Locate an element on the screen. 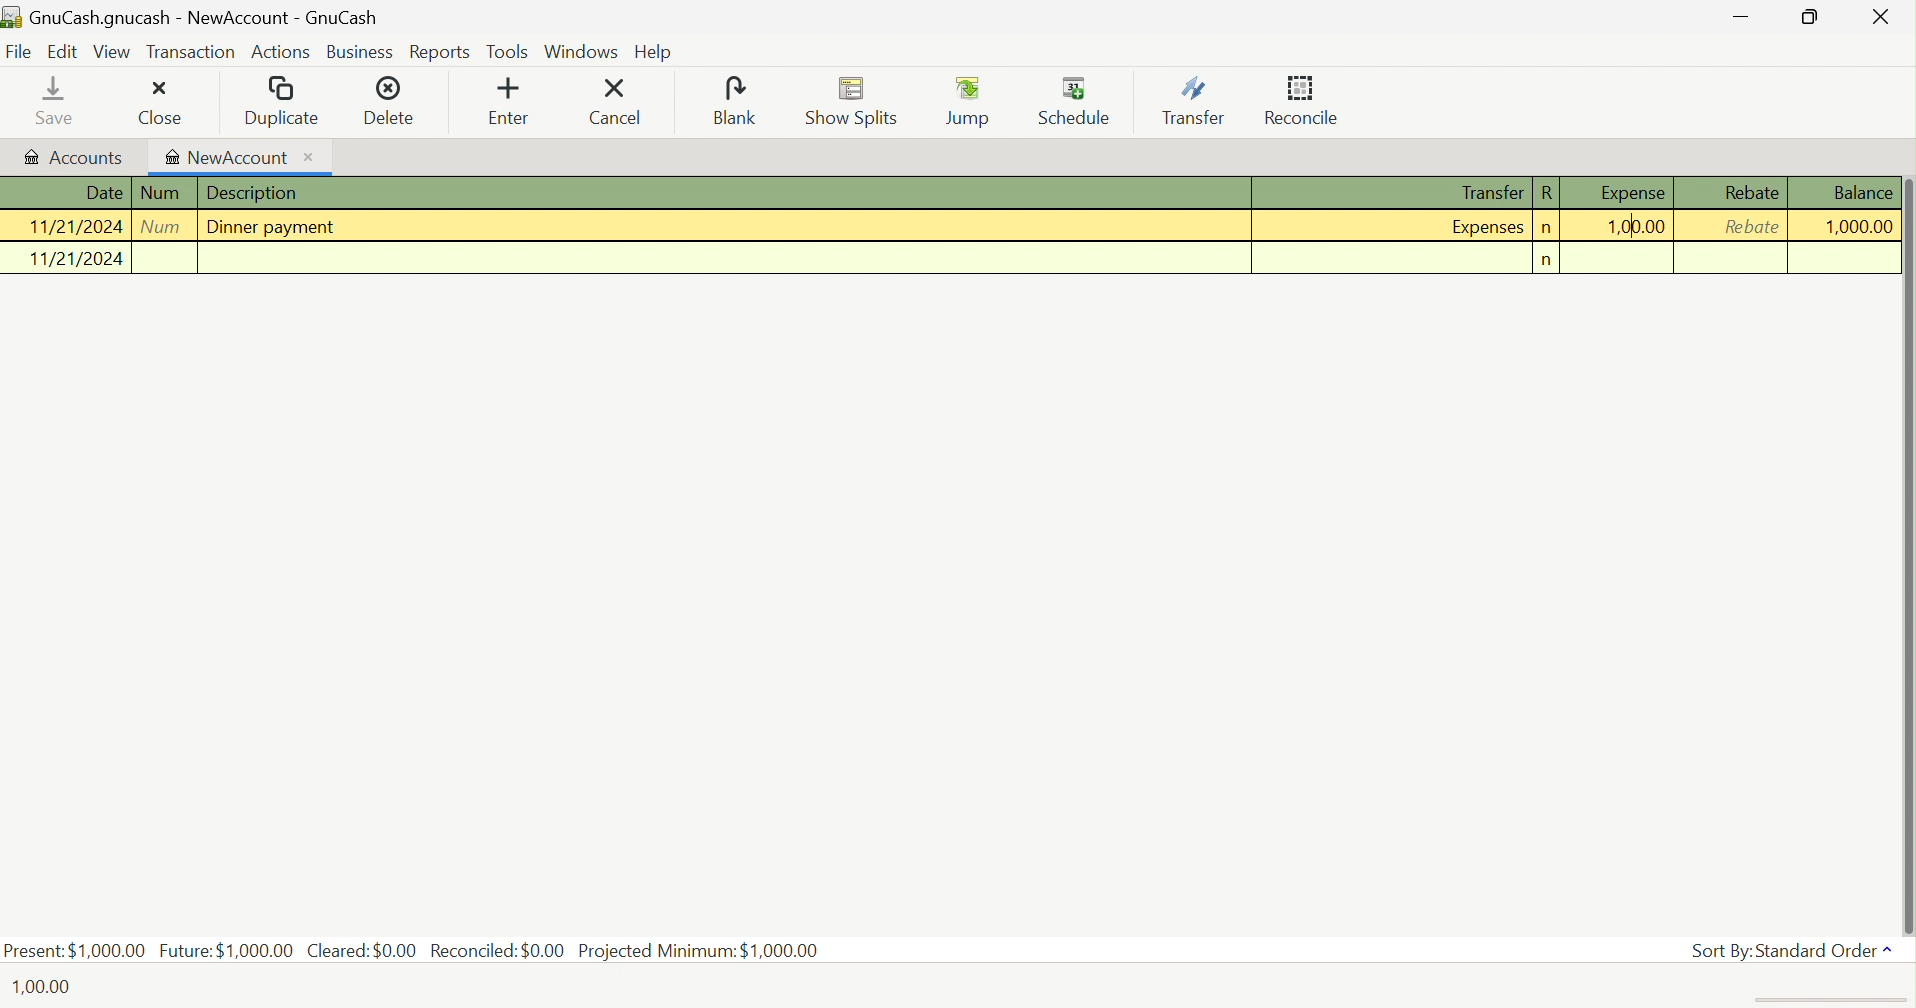  Num is located at coordinates (165, 227).